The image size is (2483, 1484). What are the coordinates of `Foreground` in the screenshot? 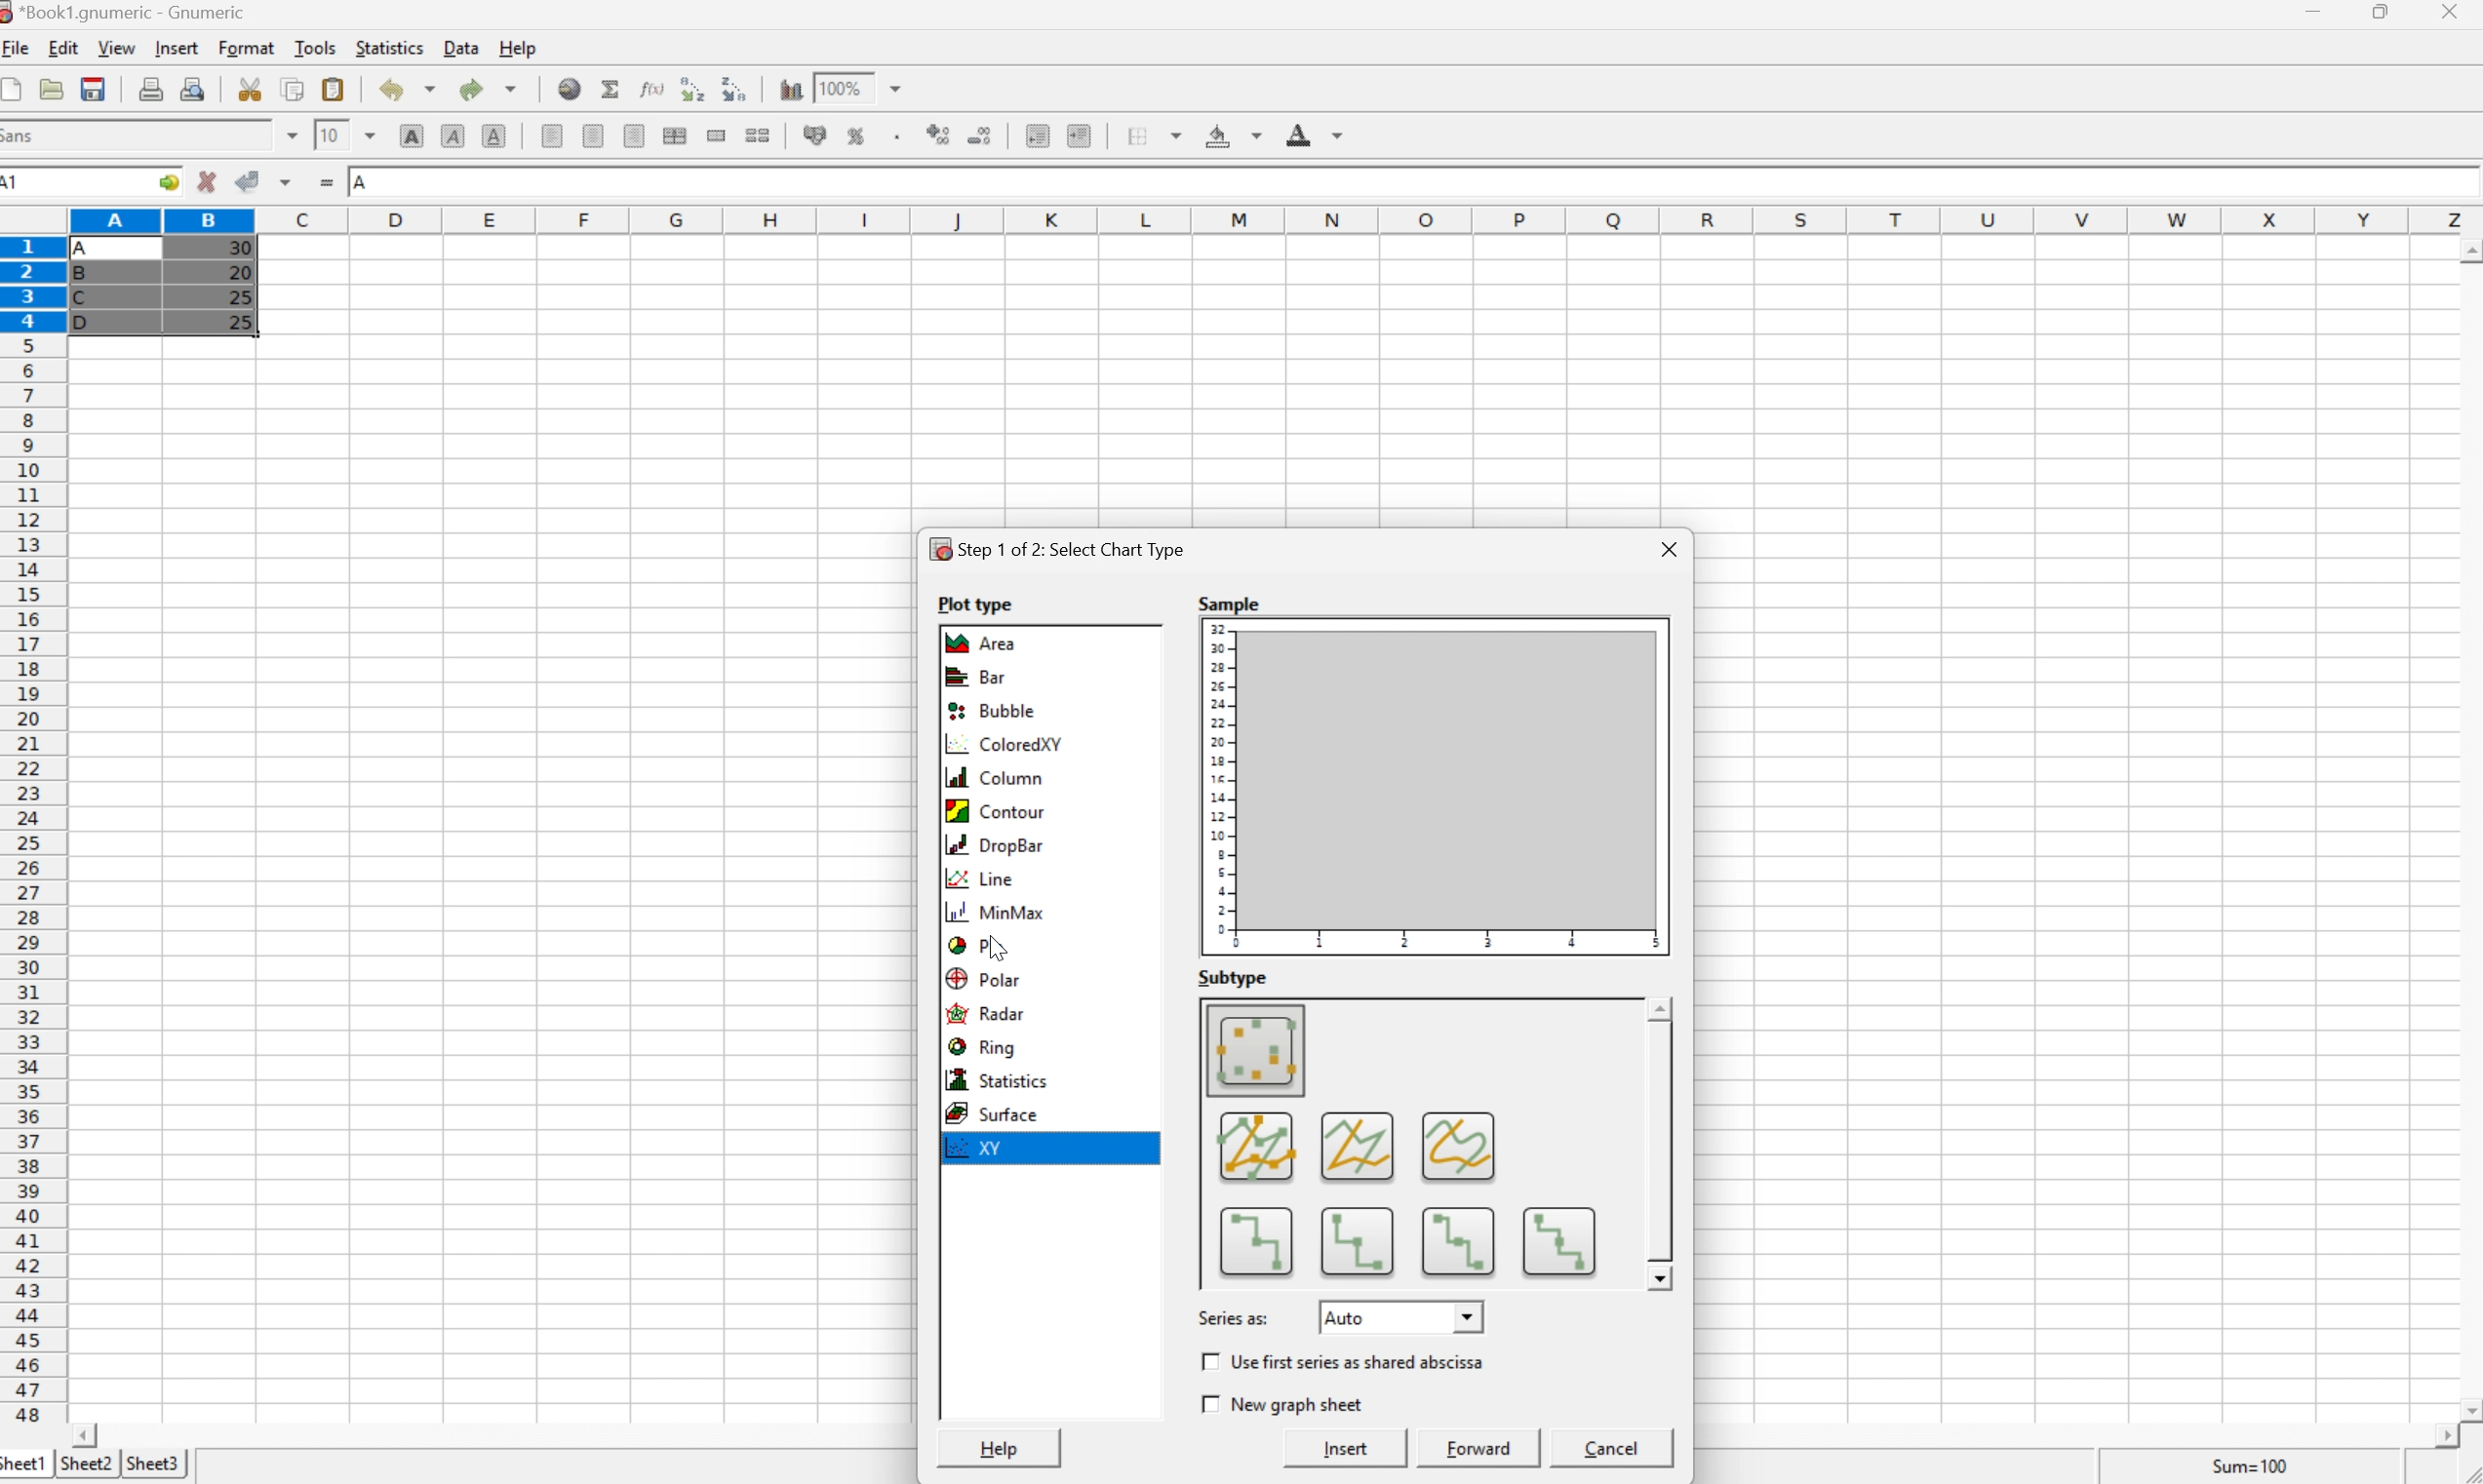 It's located at (1318, 134).